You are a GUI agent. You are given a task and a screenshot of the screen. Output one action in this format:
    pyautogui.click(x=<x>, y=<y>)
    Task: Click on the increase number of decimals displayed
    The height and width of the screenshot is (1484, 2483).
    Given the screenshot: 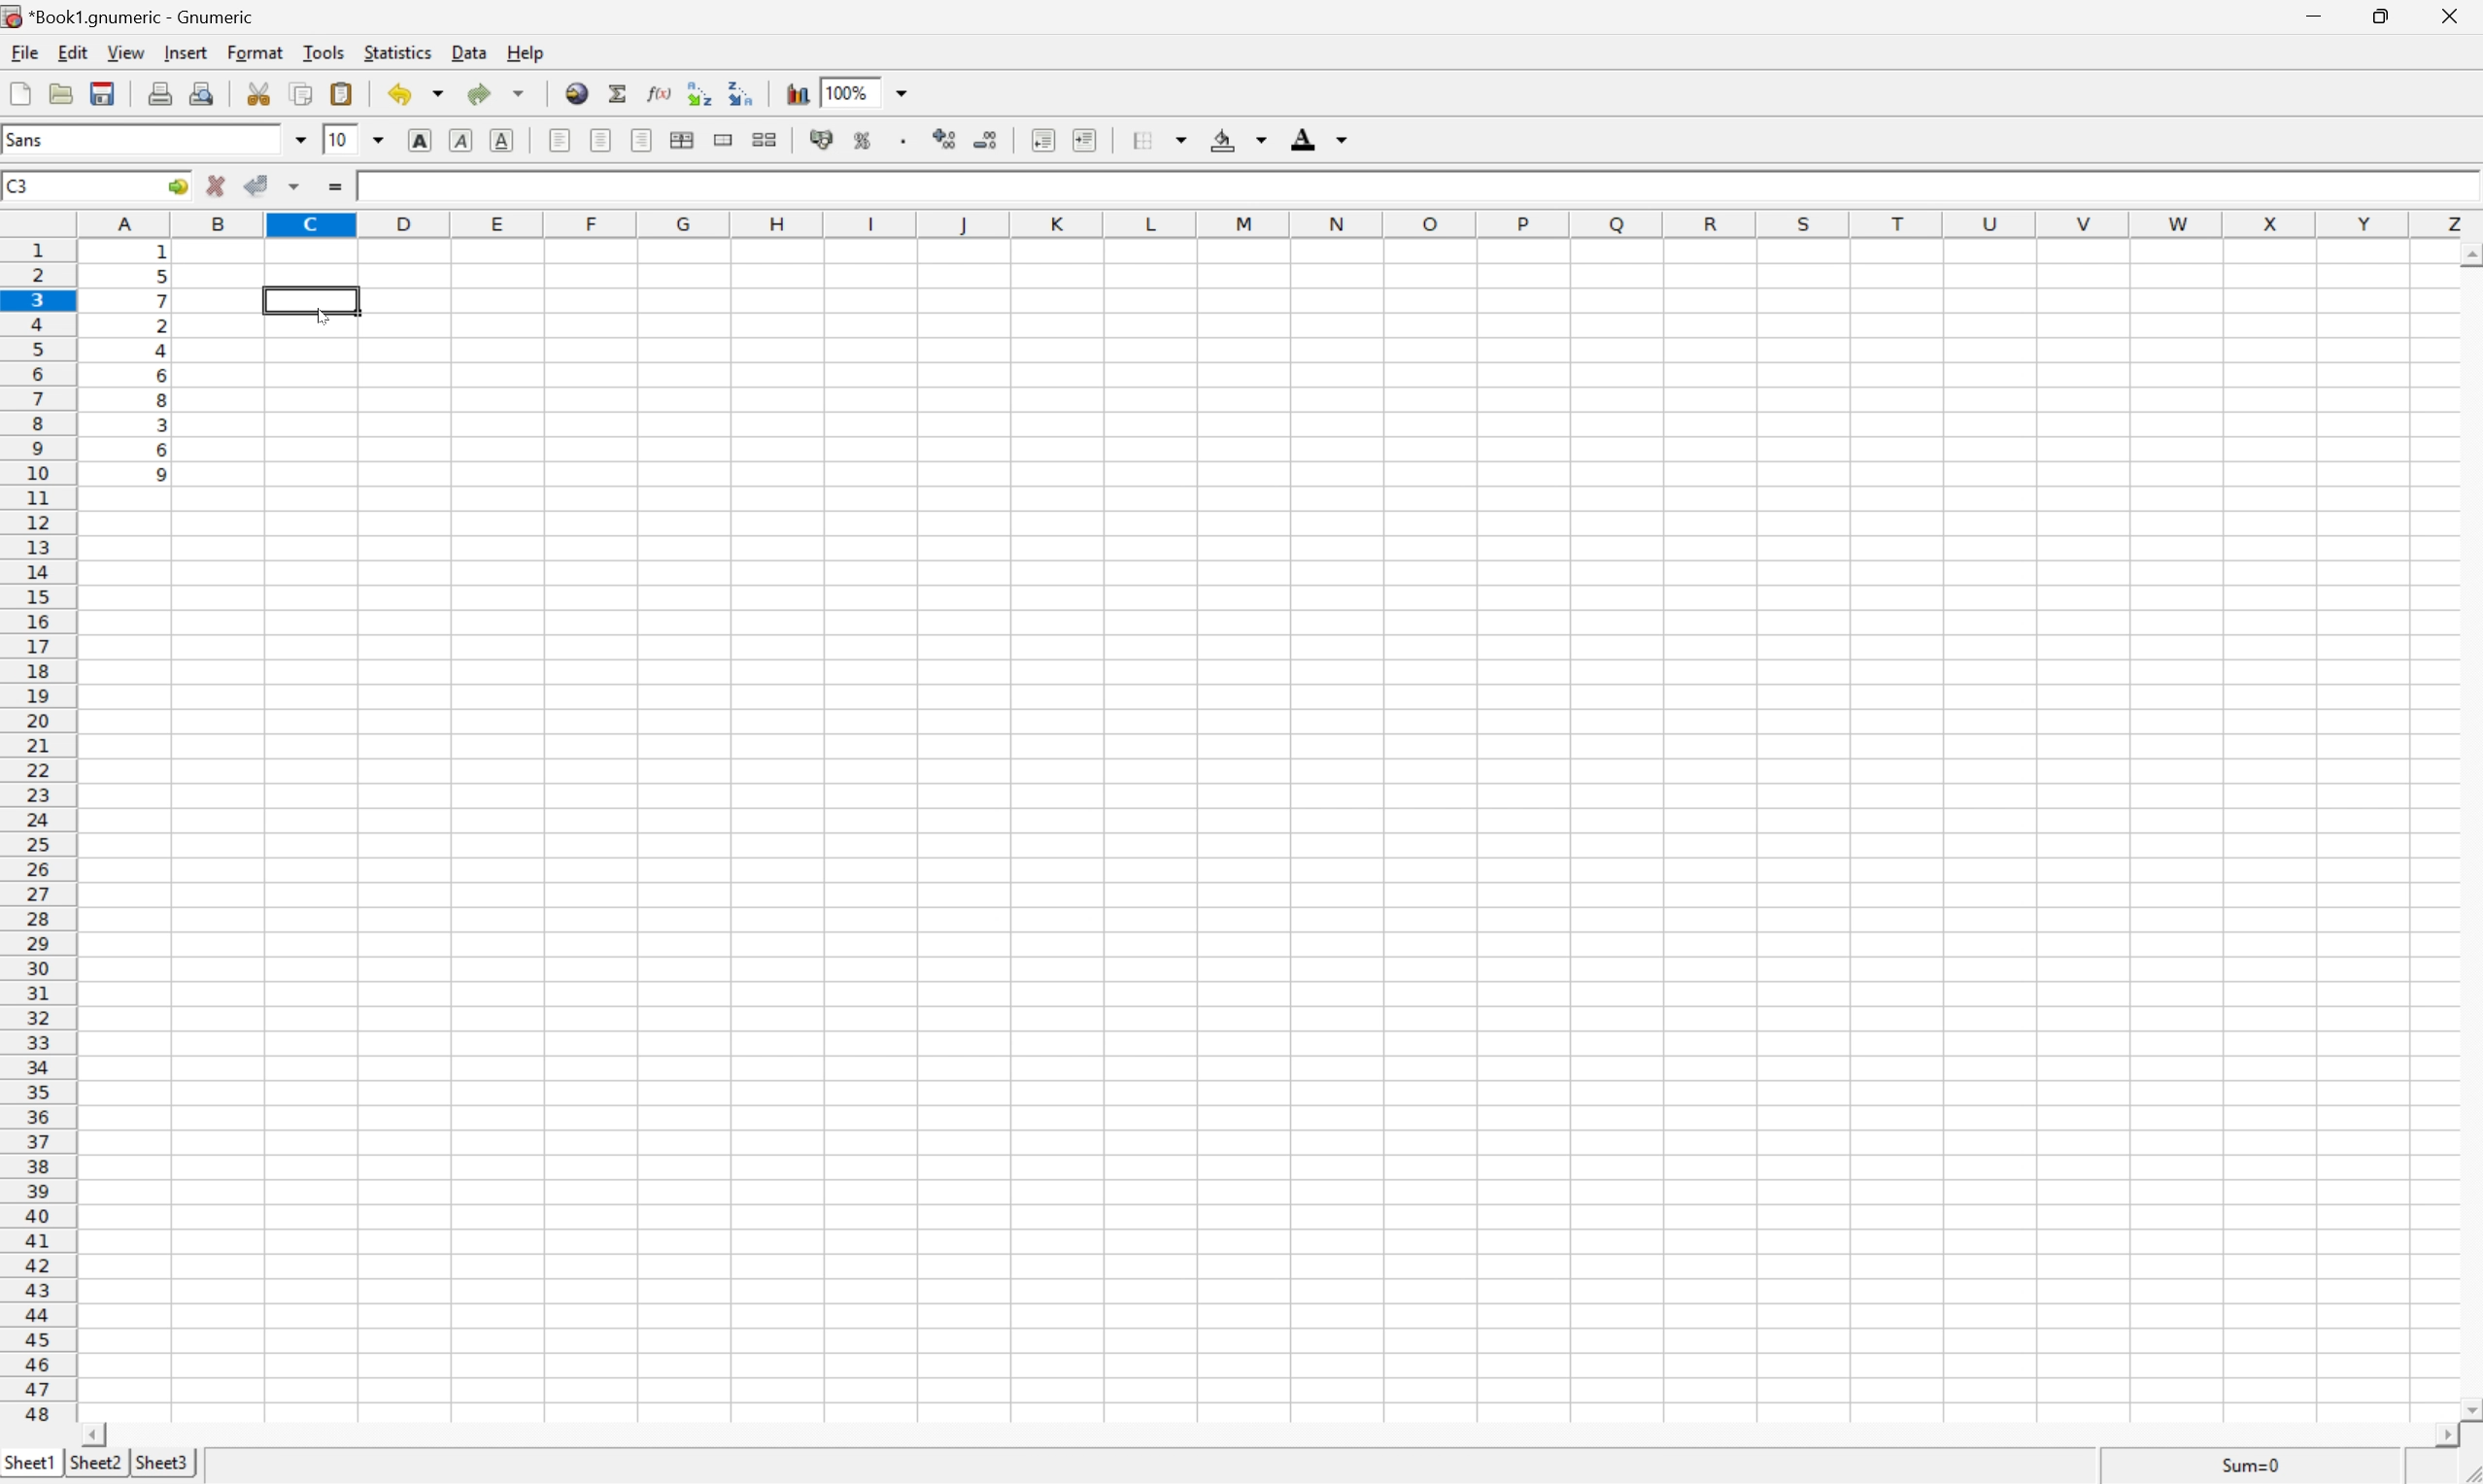 What is the action you would take?
    pyautogui.click(x=942, y=141)
    